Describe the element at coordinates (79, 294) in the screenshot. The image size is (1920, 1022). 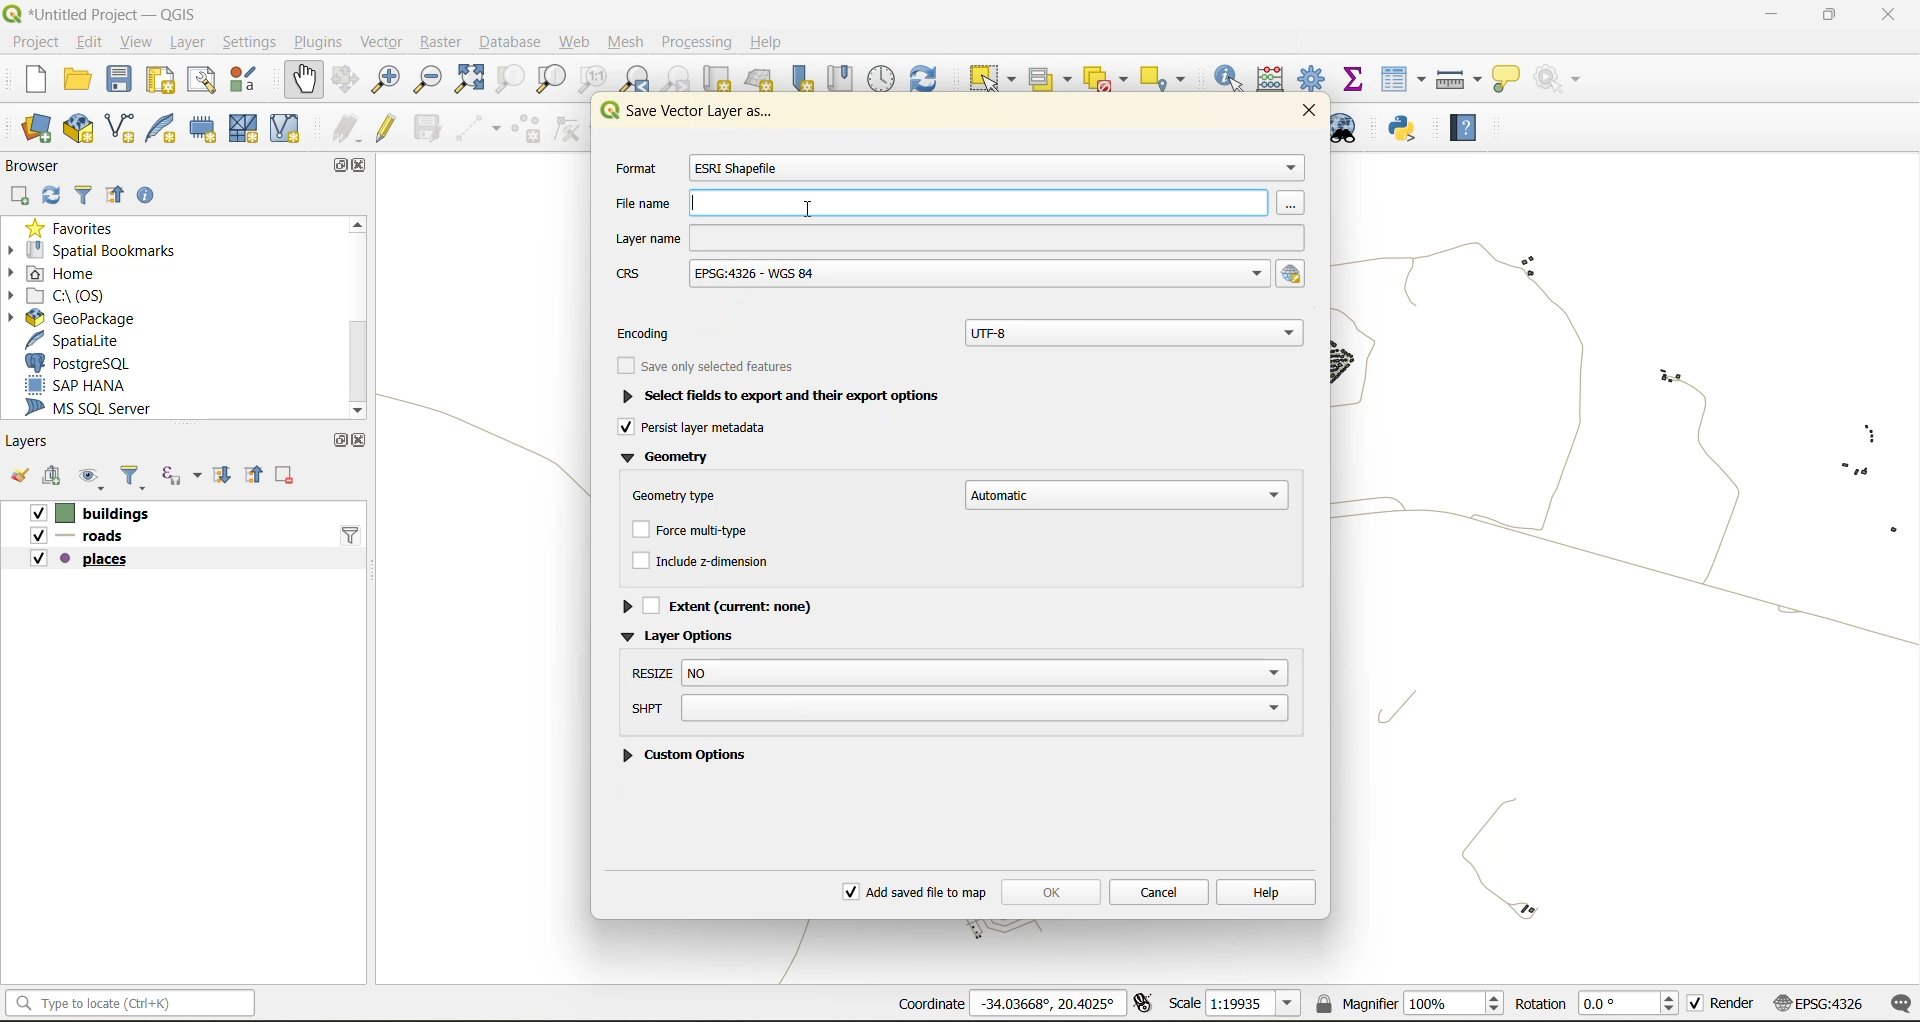
I see `c\:os` at that location.